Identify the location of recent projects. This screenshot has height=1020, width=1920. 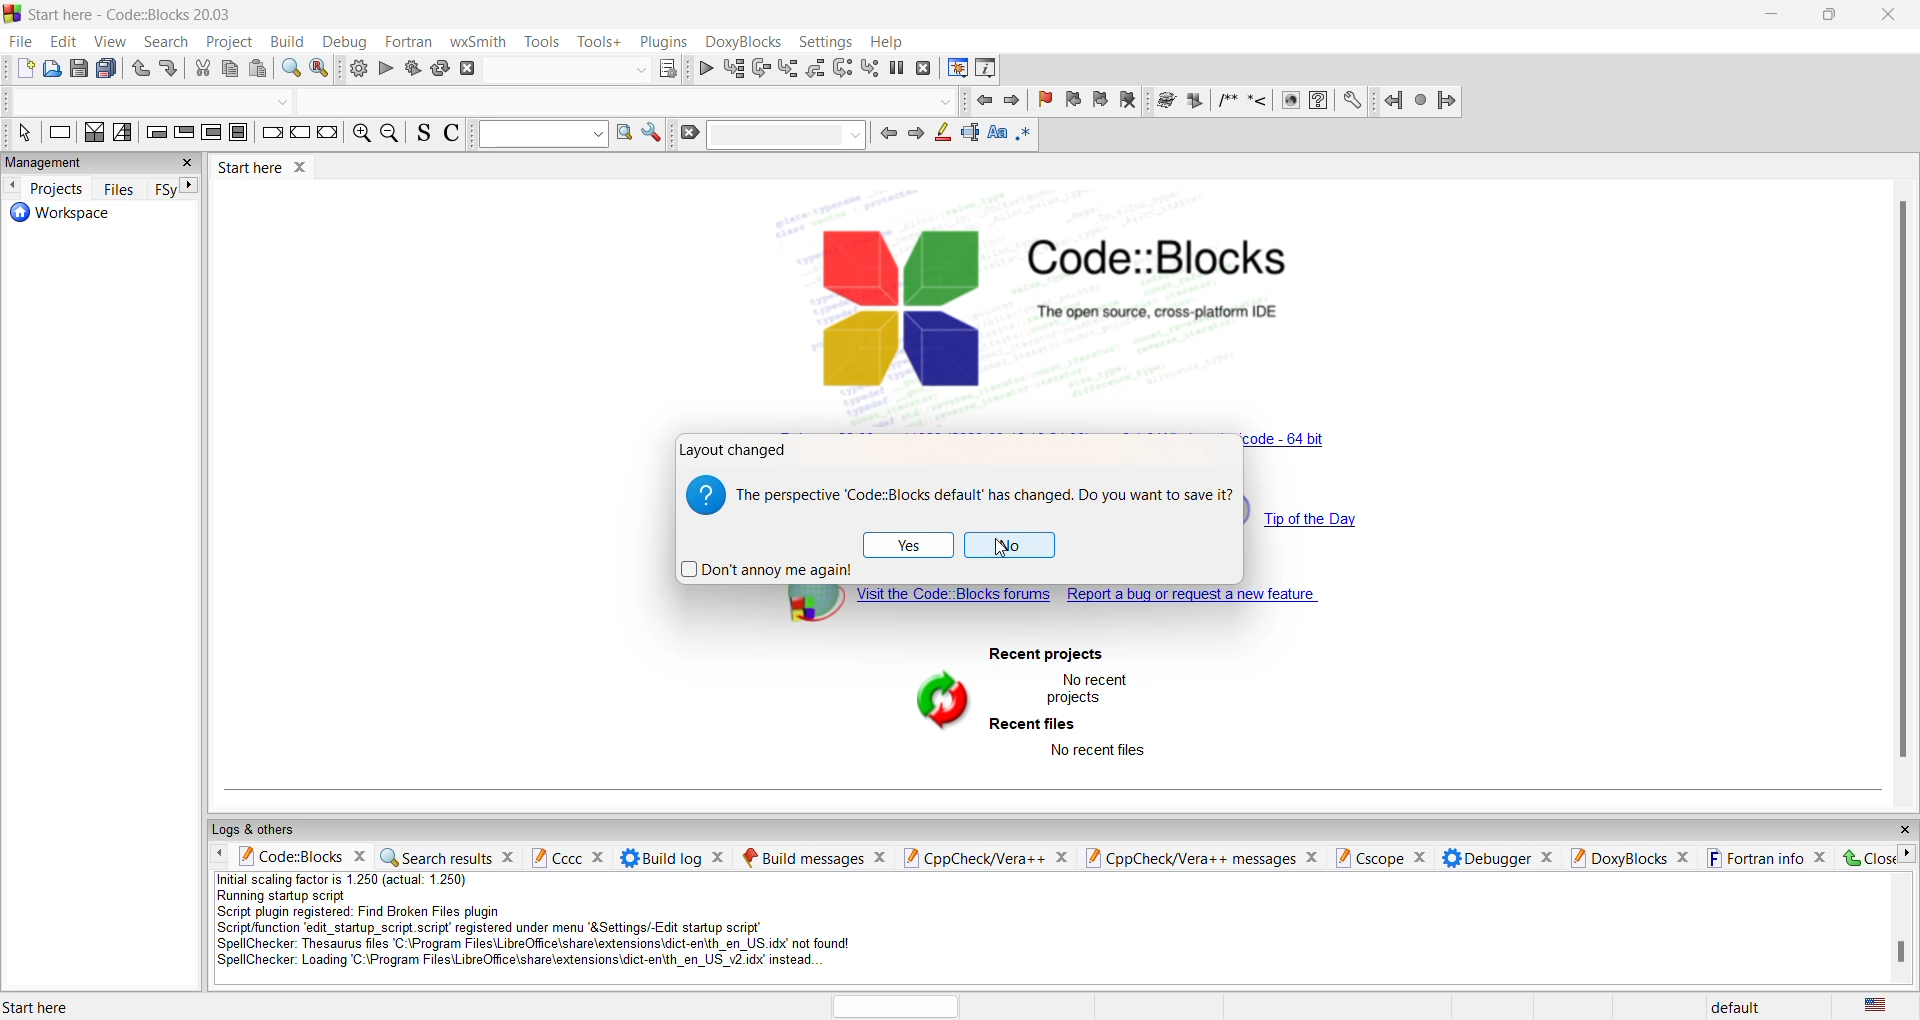
(1046, 655).